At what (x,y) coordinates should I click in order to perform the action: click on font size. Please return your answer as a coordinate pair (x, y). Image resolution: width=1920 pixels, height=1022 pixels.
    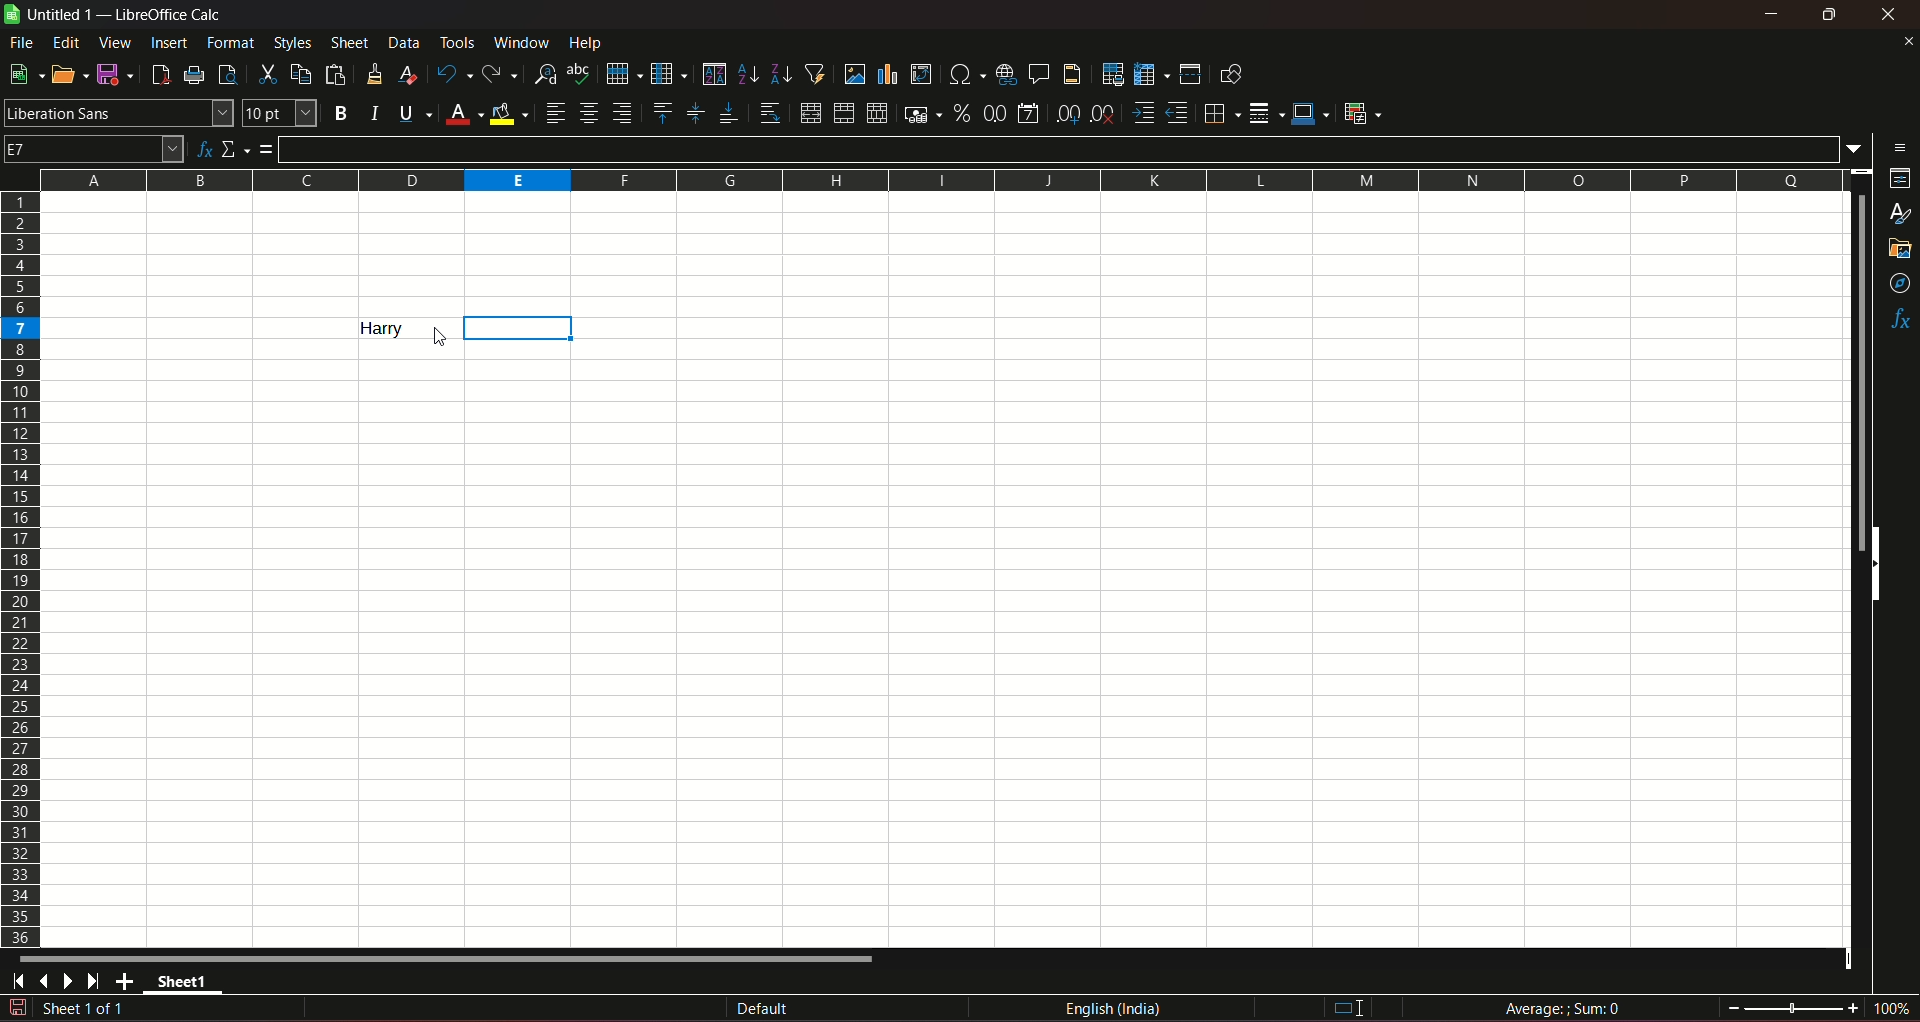
    Looking at the image, I should click on (277, 114).